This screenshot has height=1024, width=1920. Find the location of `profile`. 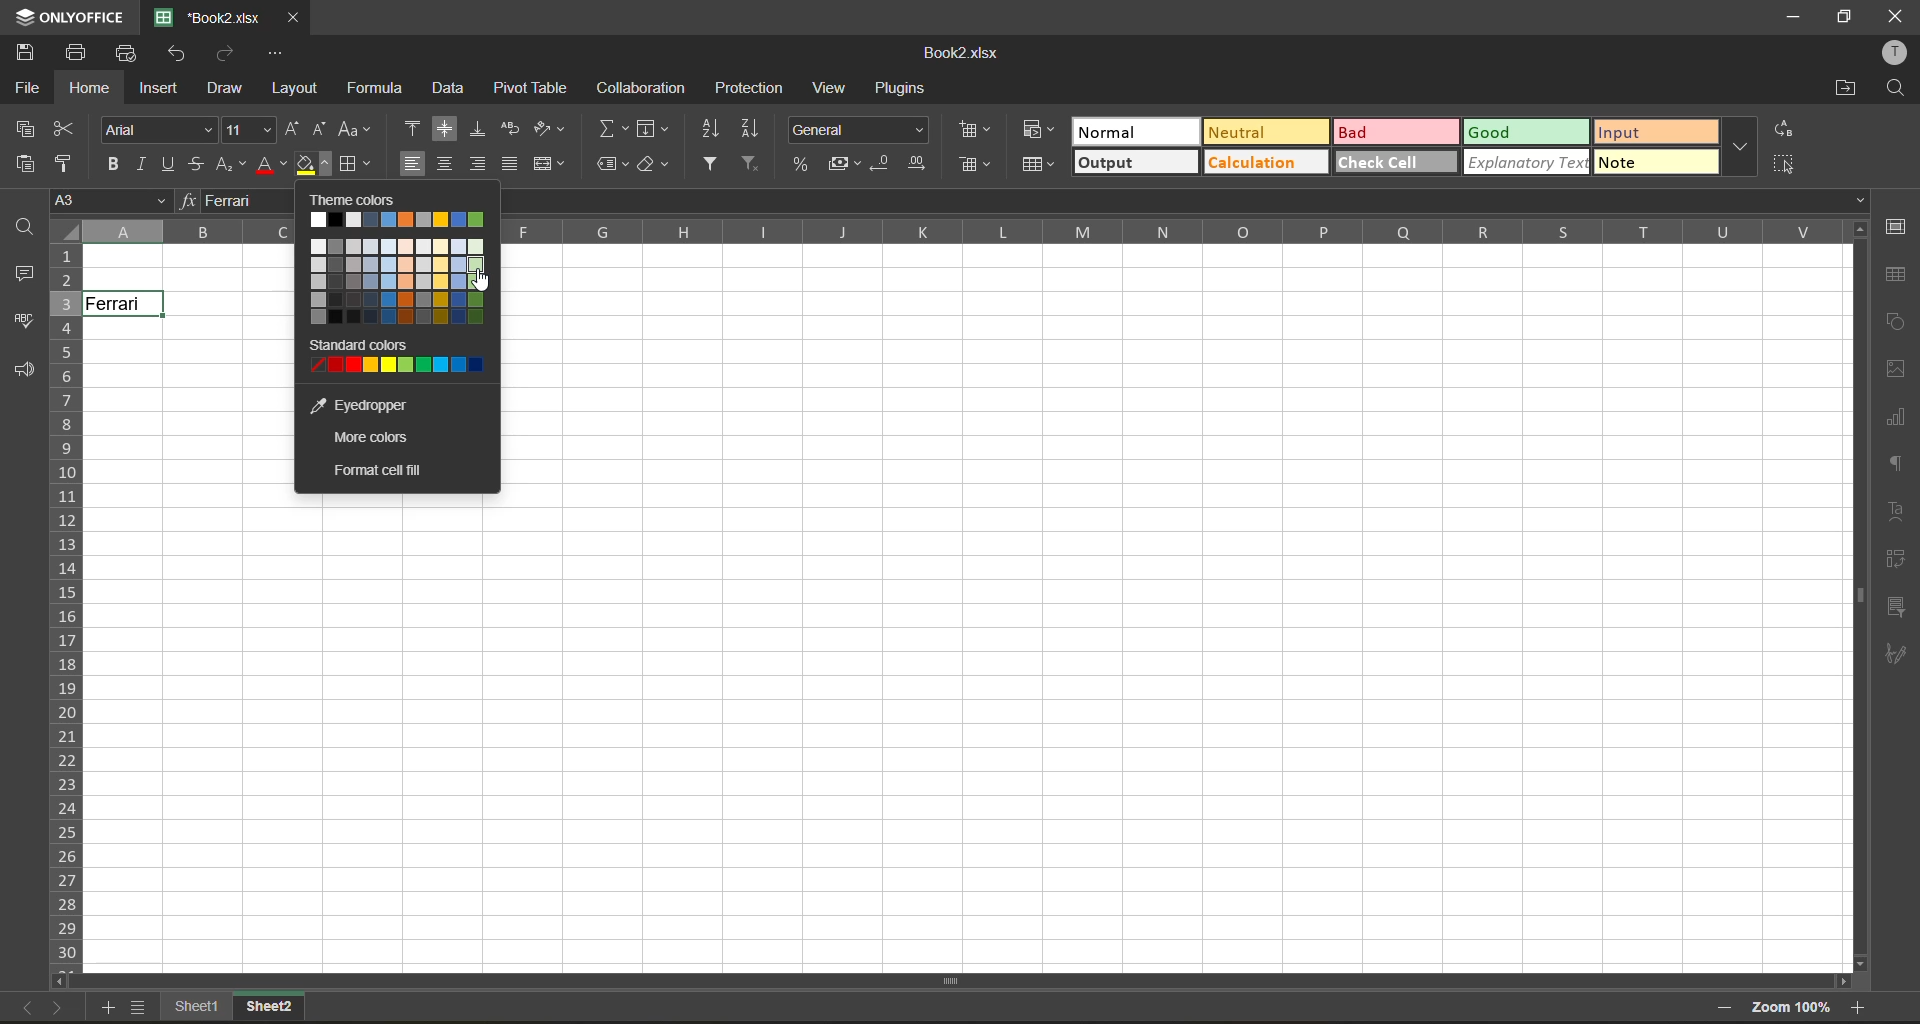

profile is located at coordinates (1898, 52).